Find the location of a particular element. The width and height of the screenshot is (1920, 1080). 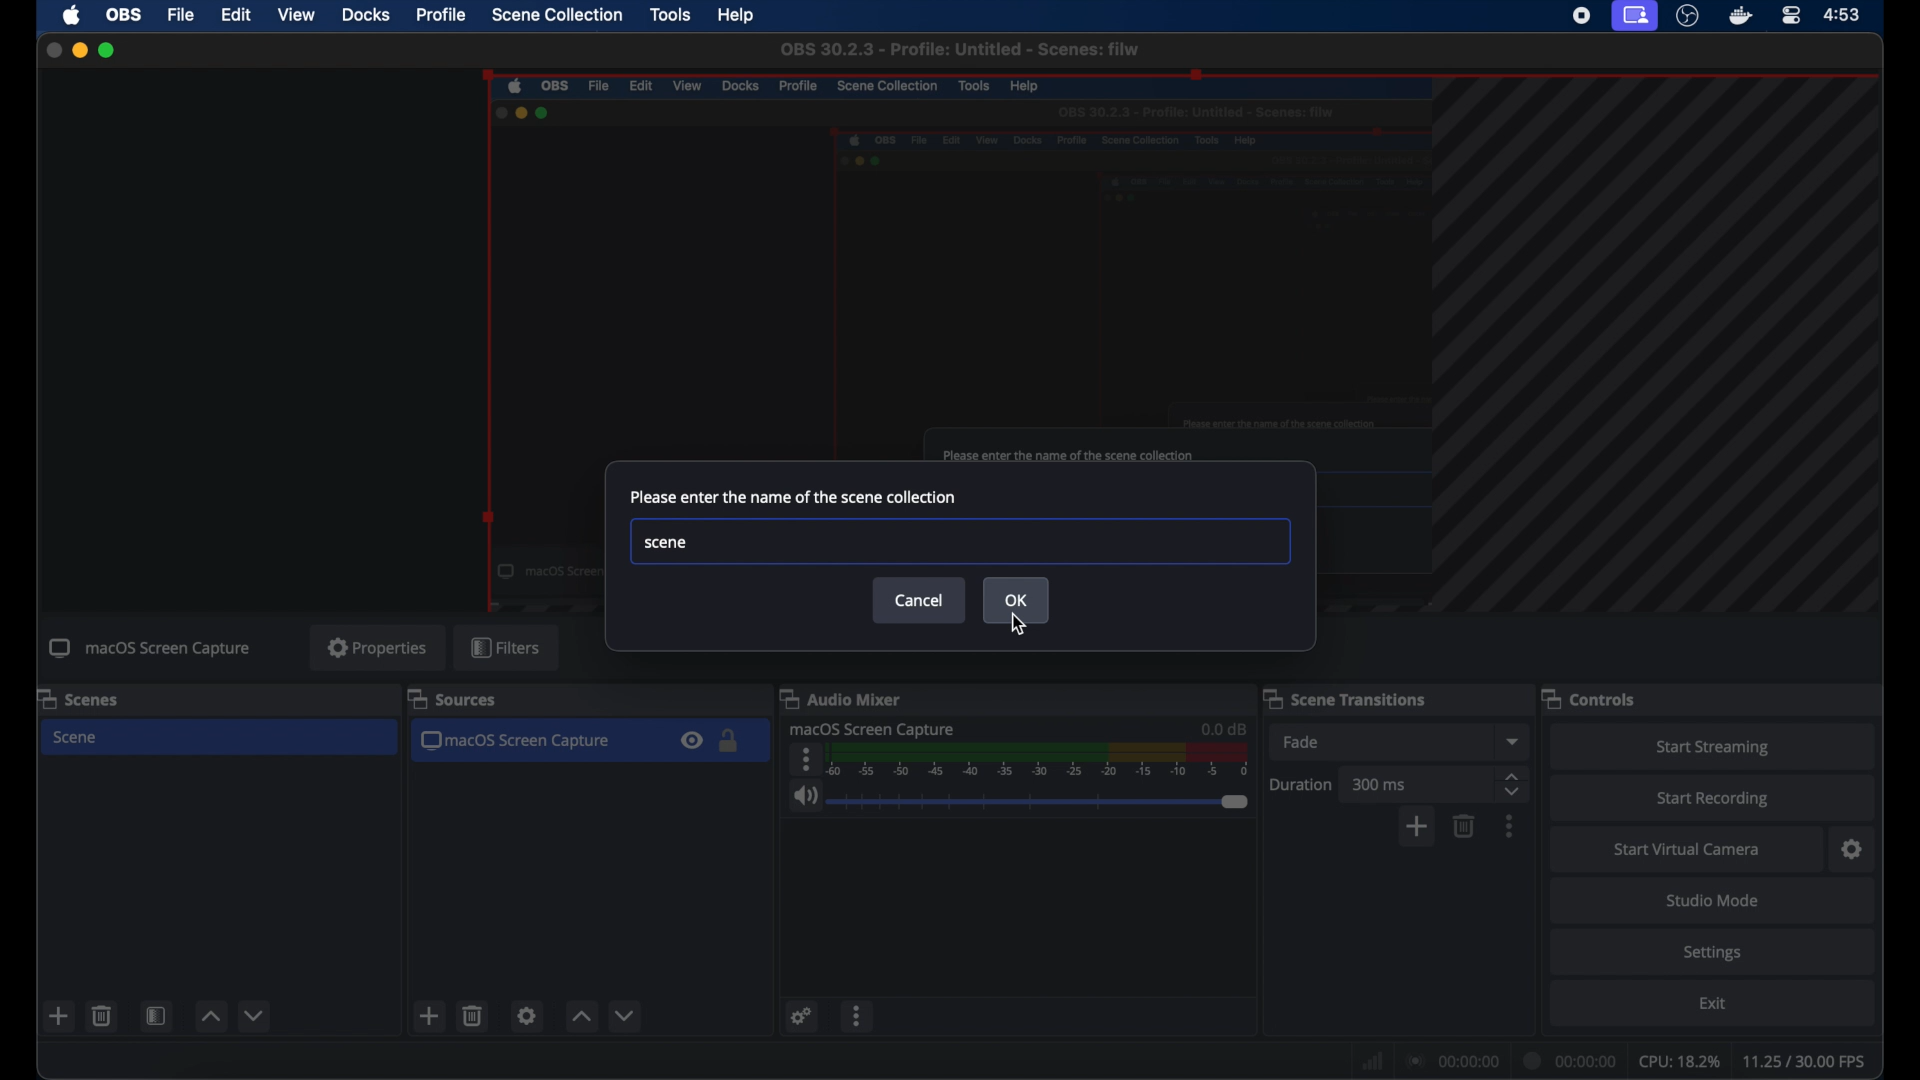

cpu is located at coordinates (1679, 1060).